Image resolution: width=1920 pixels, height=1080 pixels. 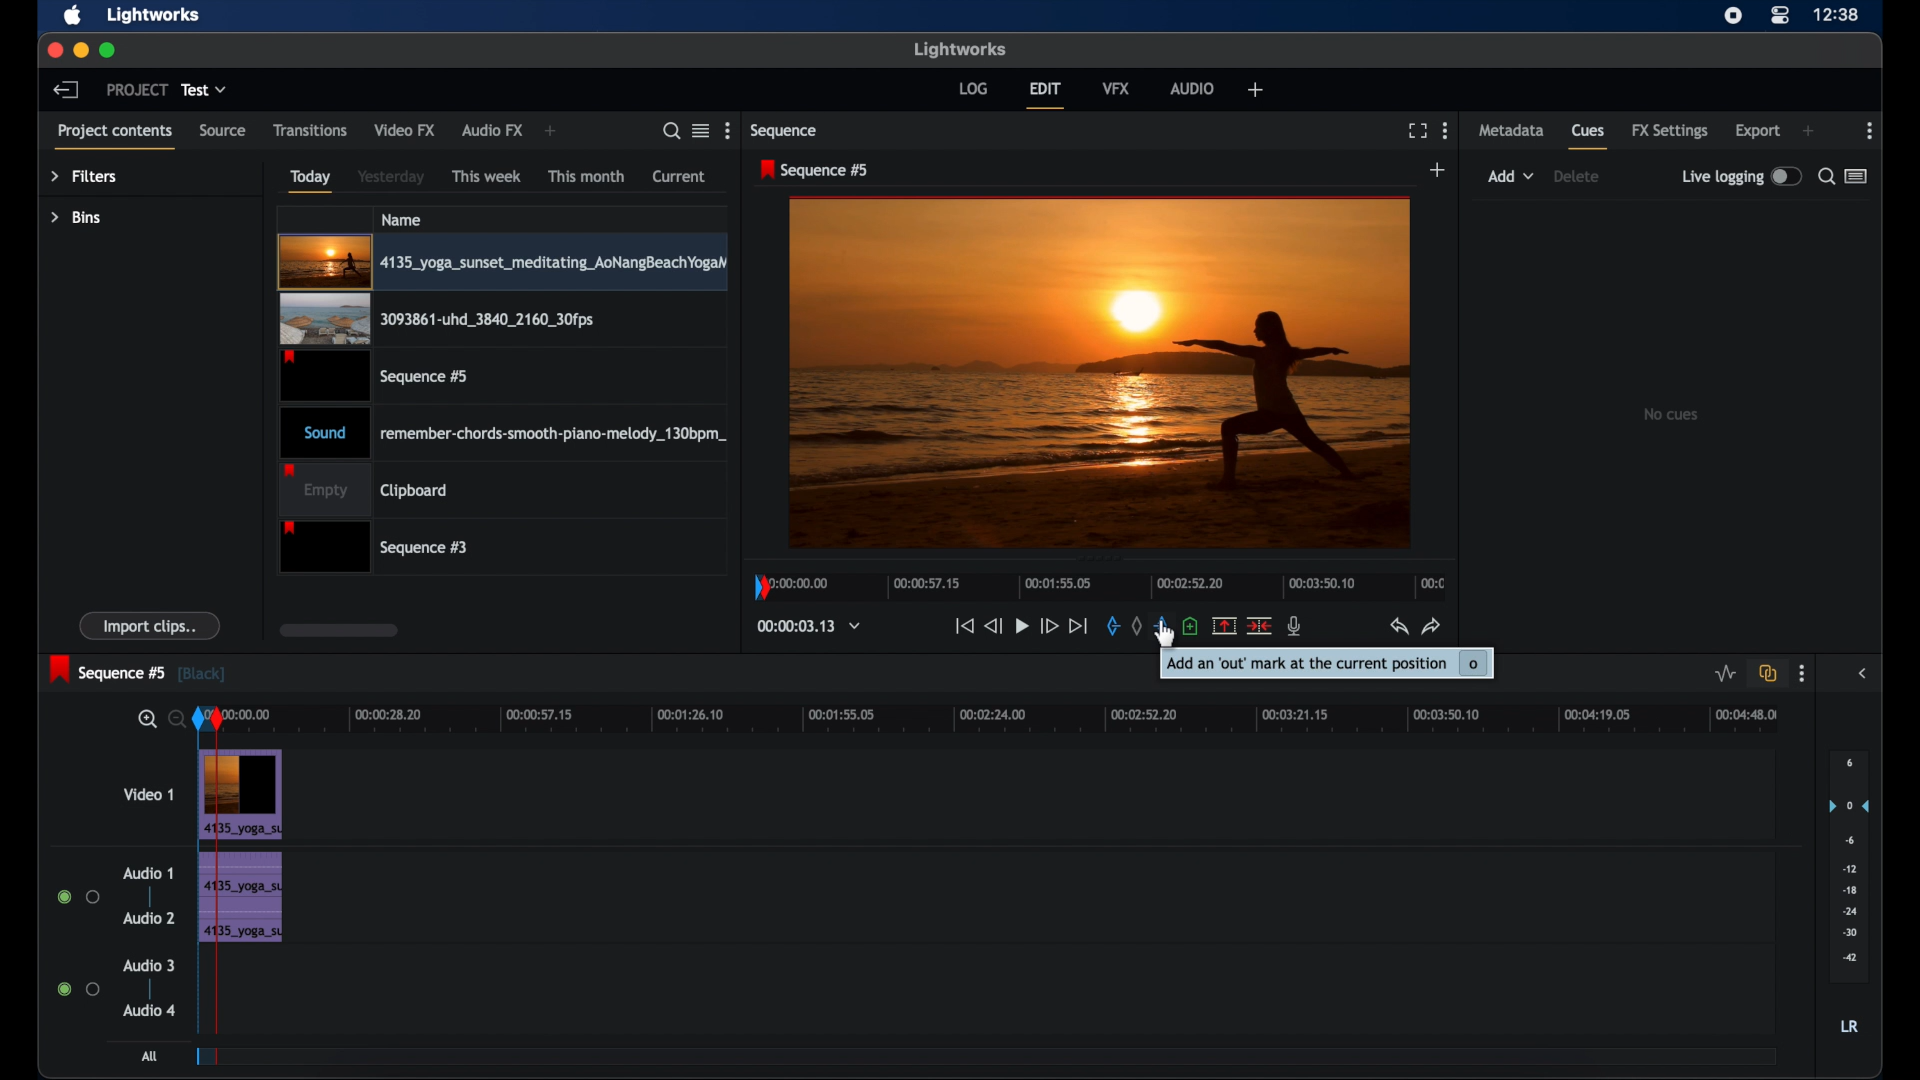 What do you see at coordinates (1135, 625) in the screenshot?
I see `clear all marks` at bounding box center [1135, 625].